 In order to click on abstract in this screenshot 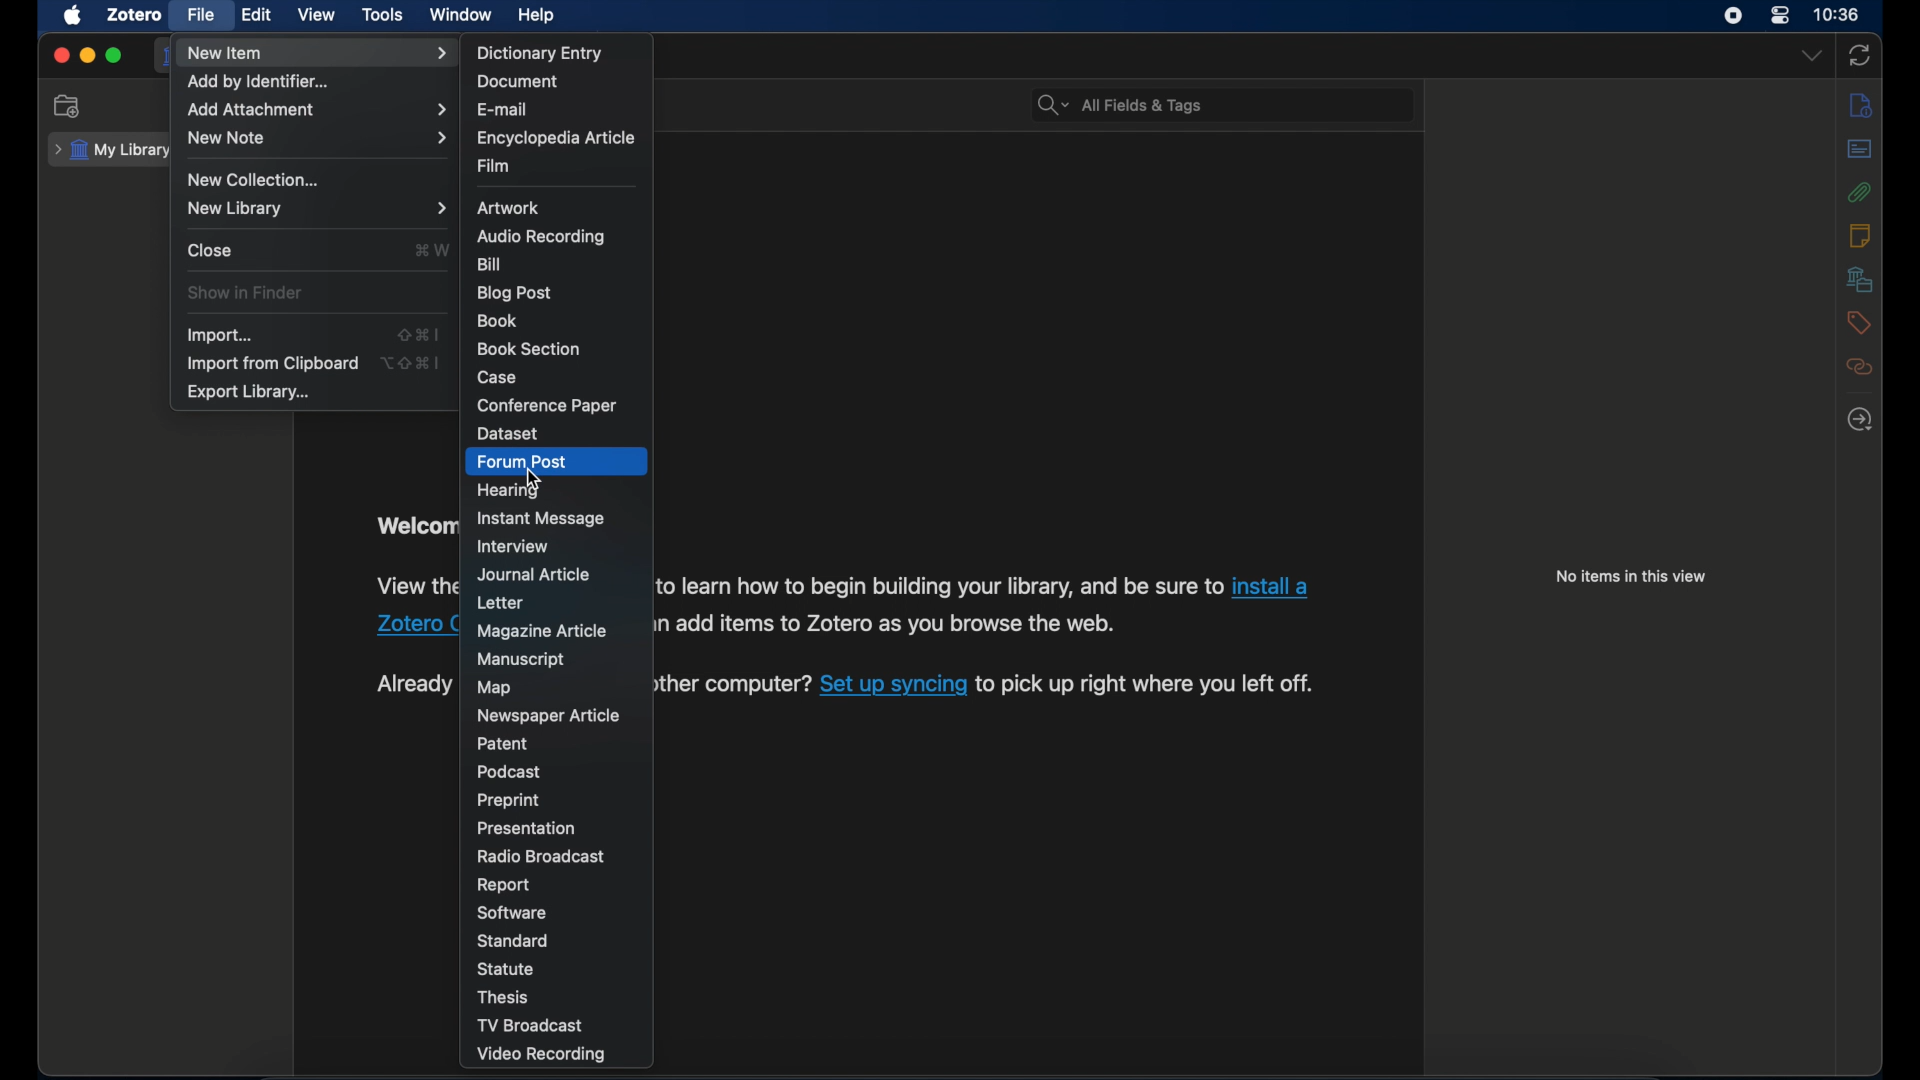, I will do `click(1861, 149)`.